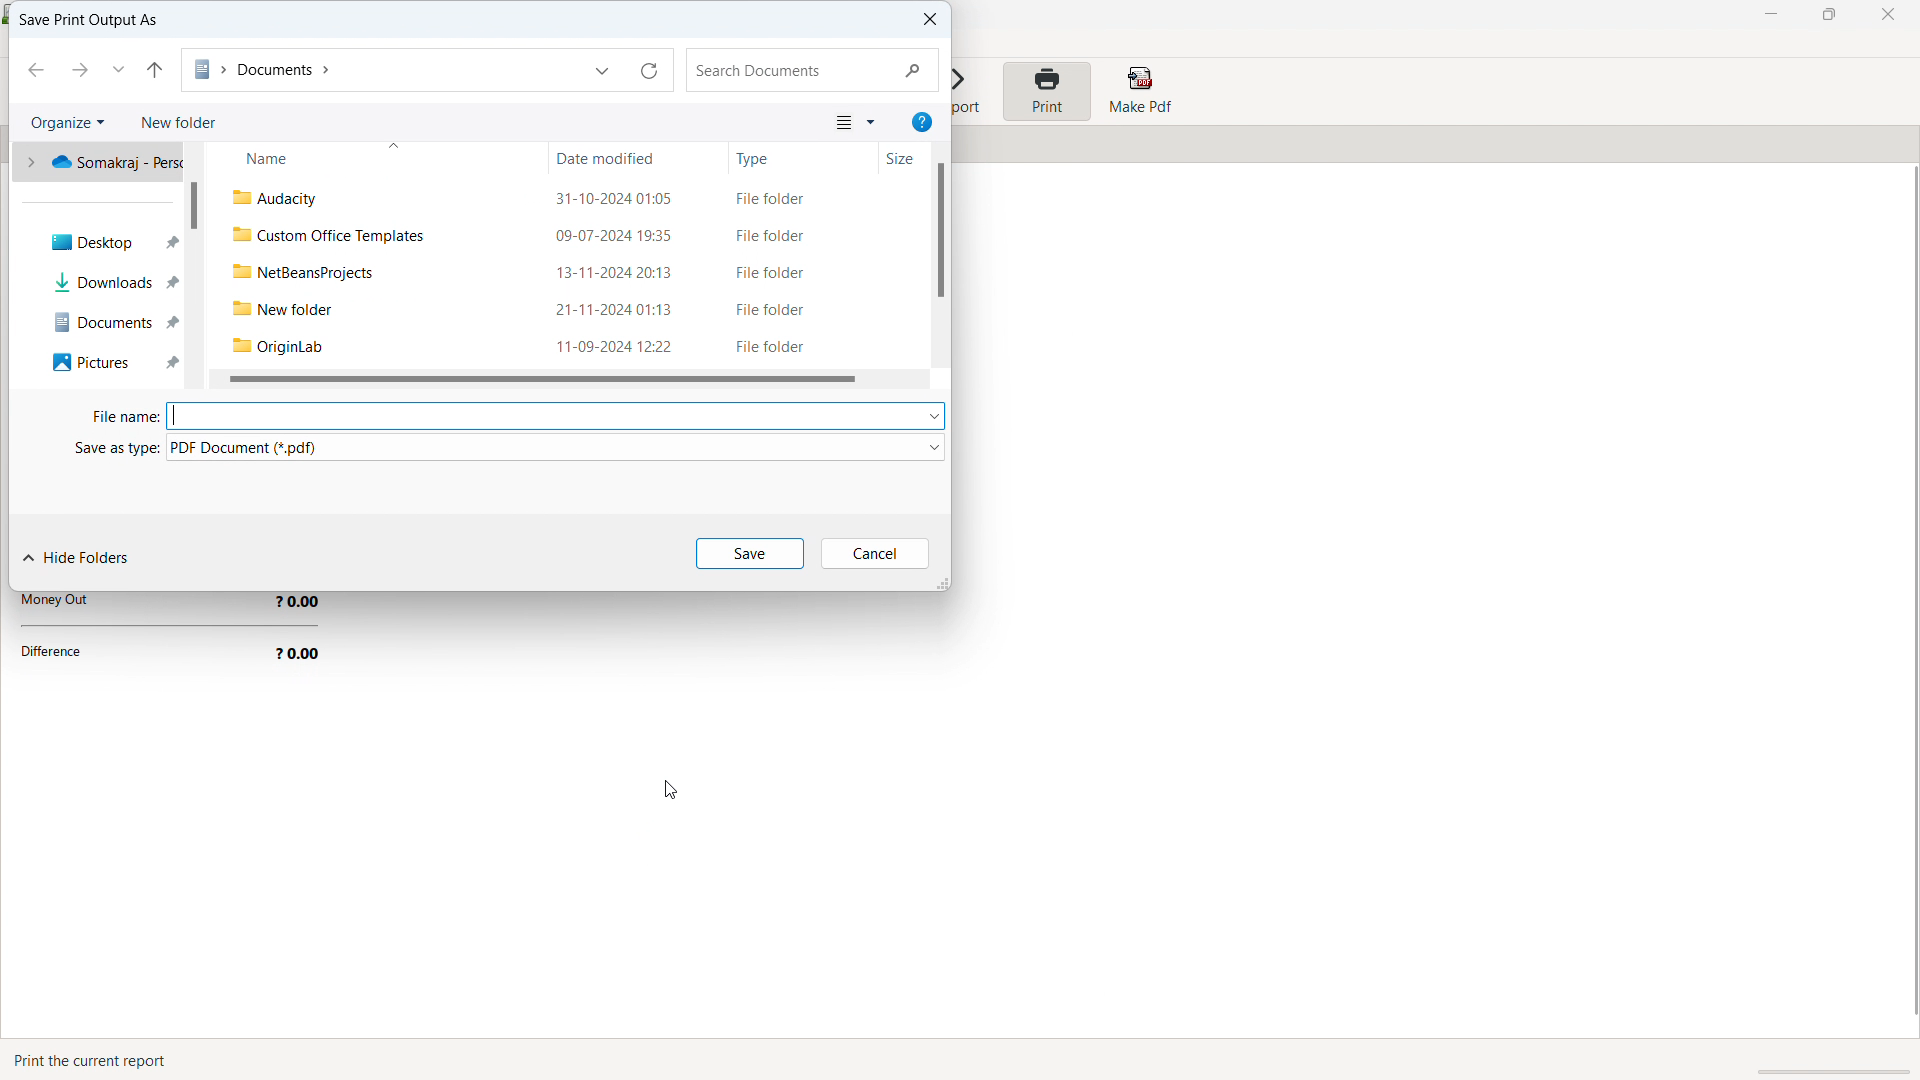 This screenshot has height=1080, width=1920. What do you see at coordinates (78, 69) in the screenshot?
I see `next folder` at bounding box center [78, 69].